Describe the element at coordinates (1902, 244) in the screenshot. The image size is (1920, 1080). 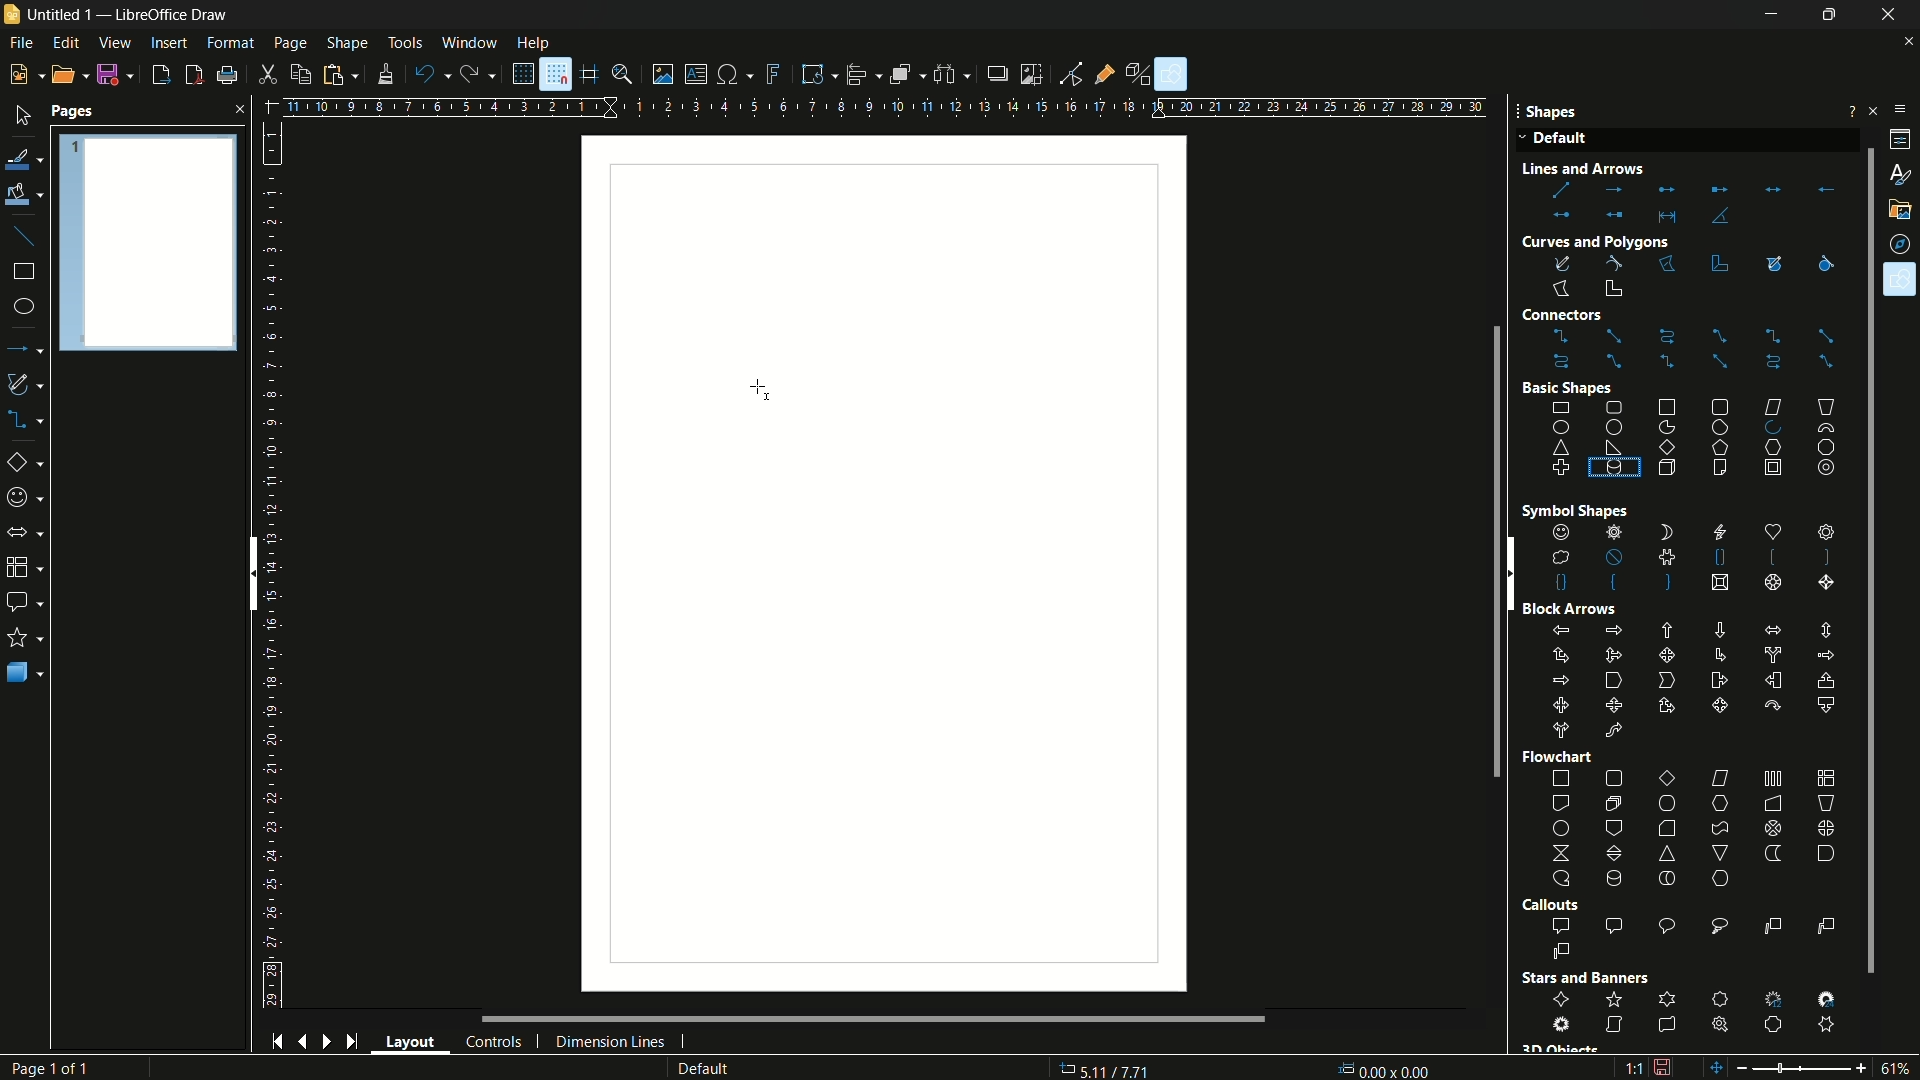
I see `navigator` at that location.